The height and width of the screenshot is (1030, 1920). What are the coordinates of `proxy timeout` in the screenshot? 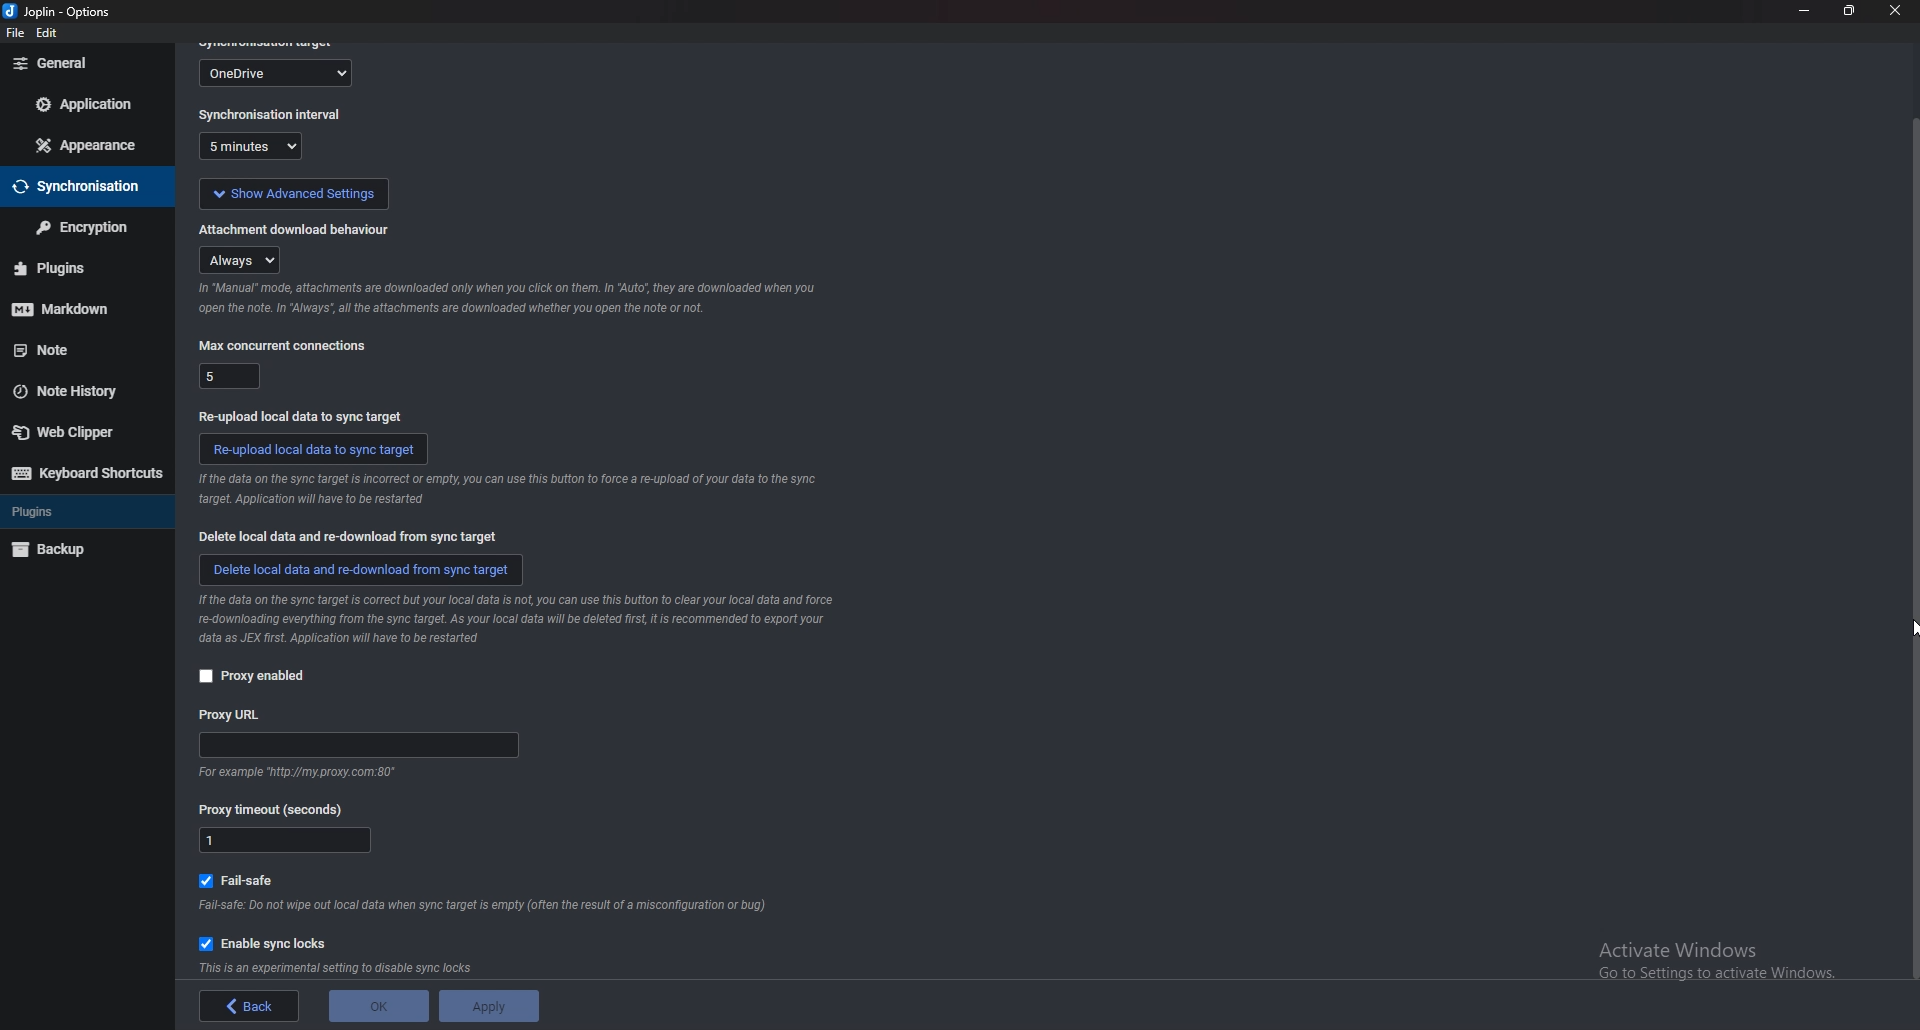 It's located at (279, 809).